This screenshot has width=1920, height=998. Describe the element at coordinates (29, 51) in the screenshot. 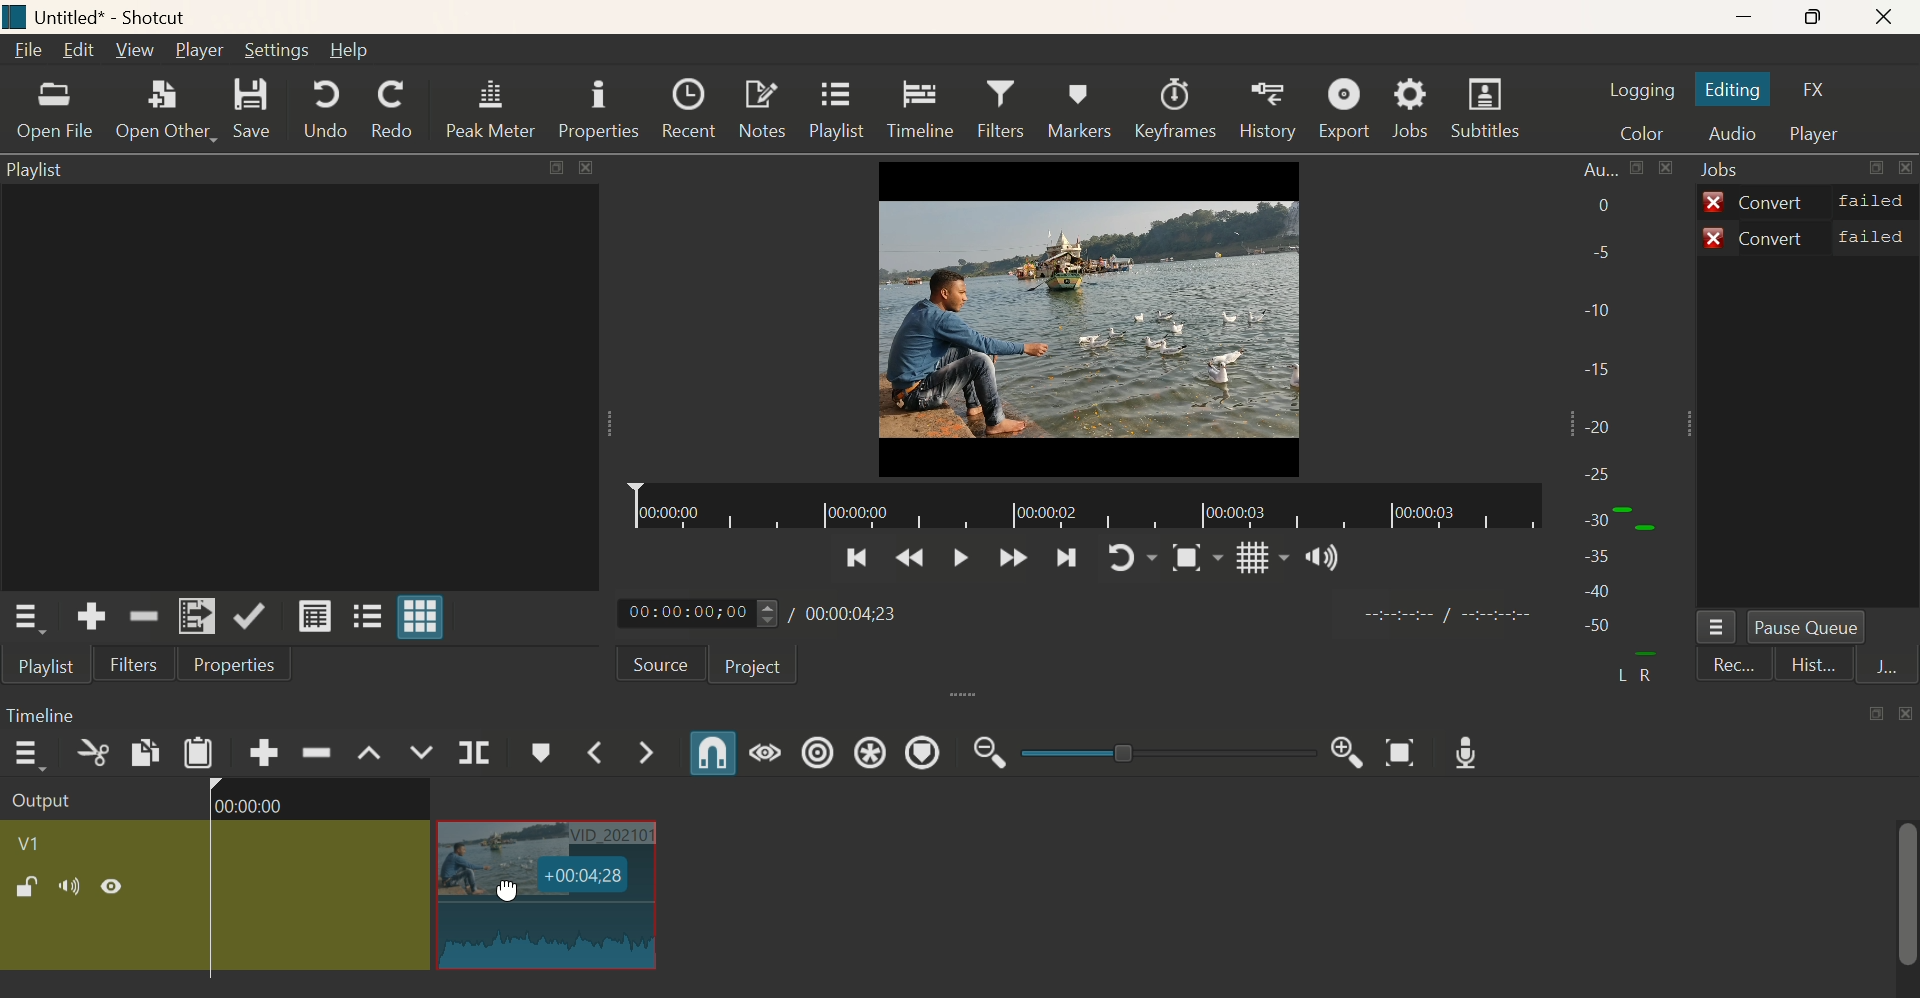

I see `` at that location.